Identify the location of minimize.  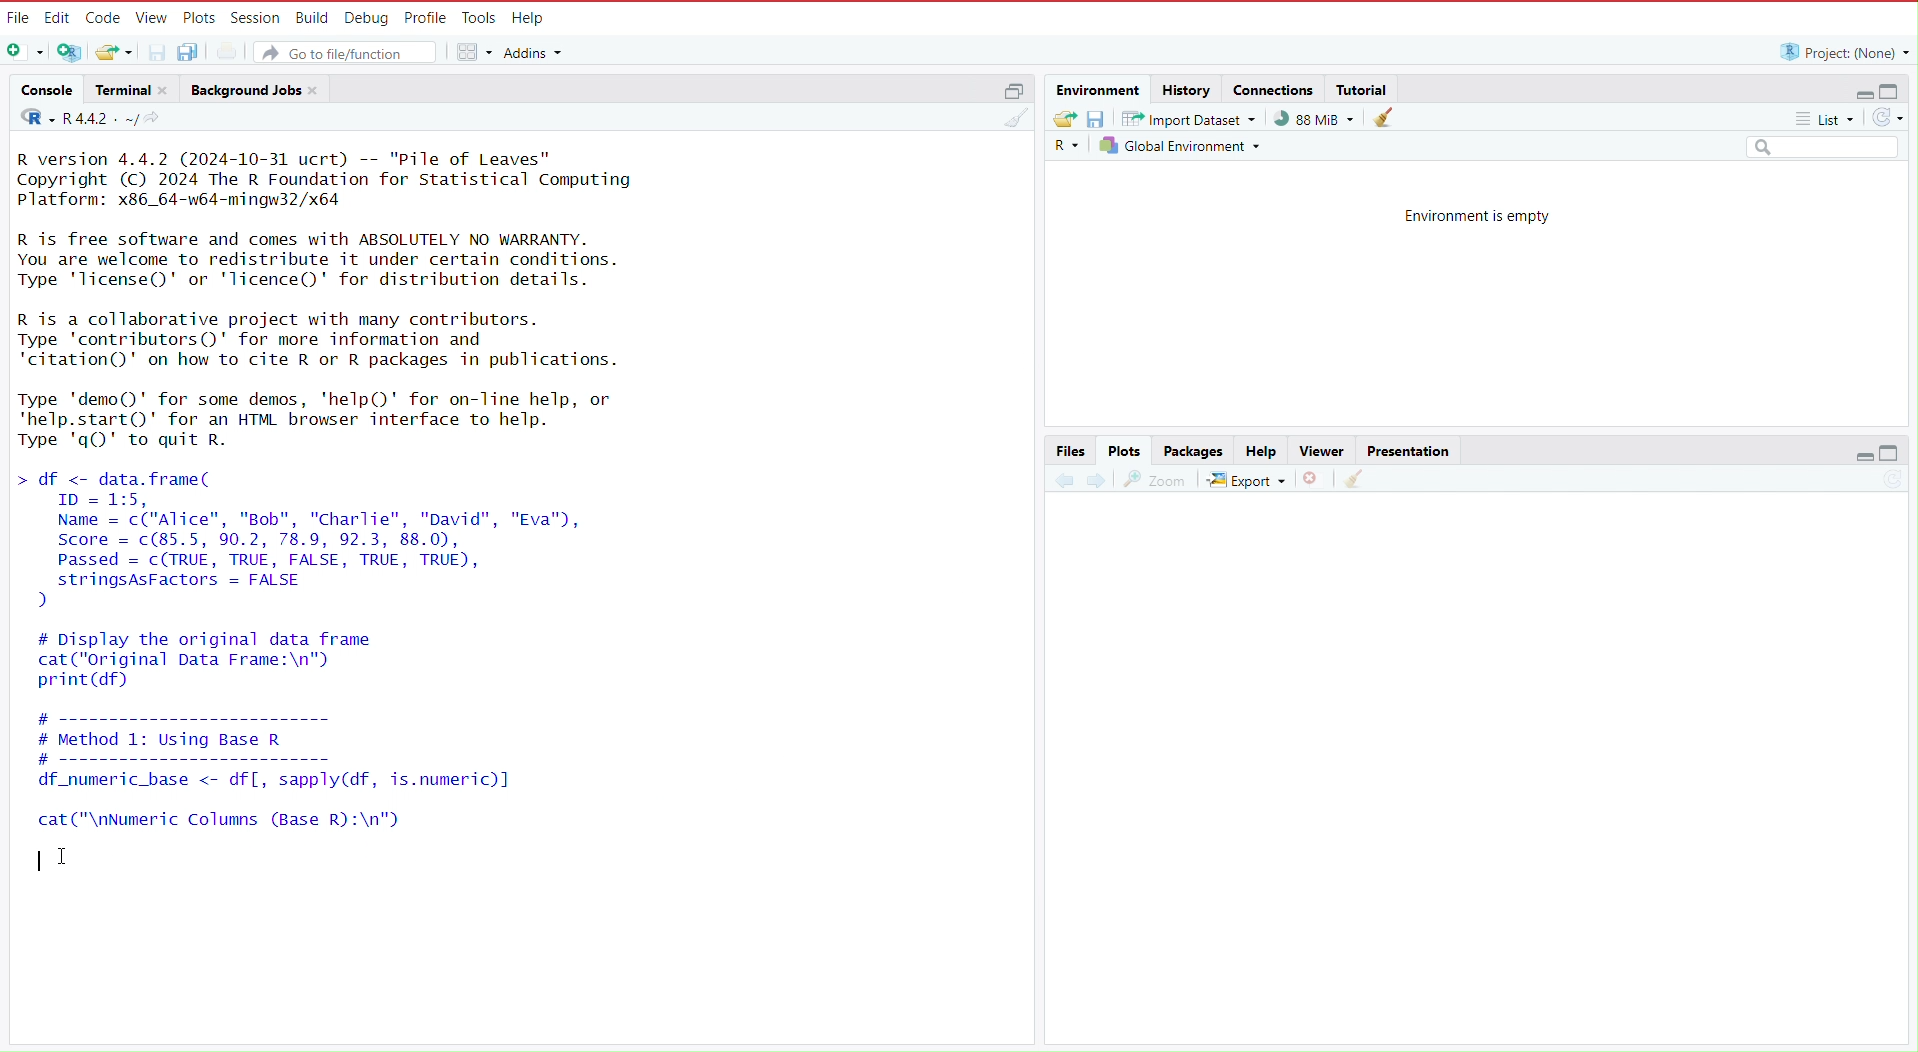
(1859, 89).